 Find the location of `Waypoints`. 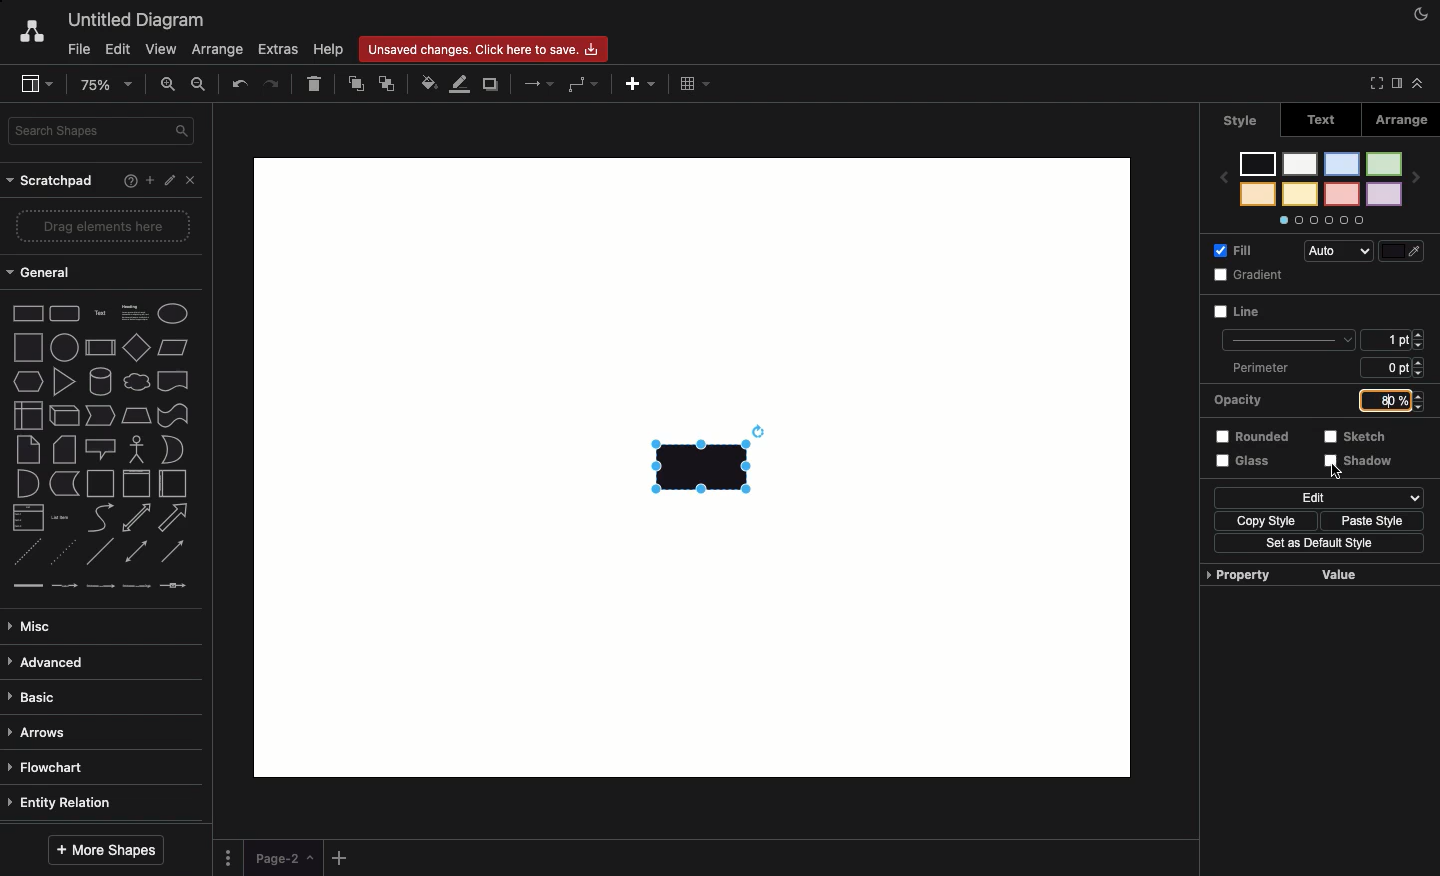

Waypoints is located at coordinates (581, 85).